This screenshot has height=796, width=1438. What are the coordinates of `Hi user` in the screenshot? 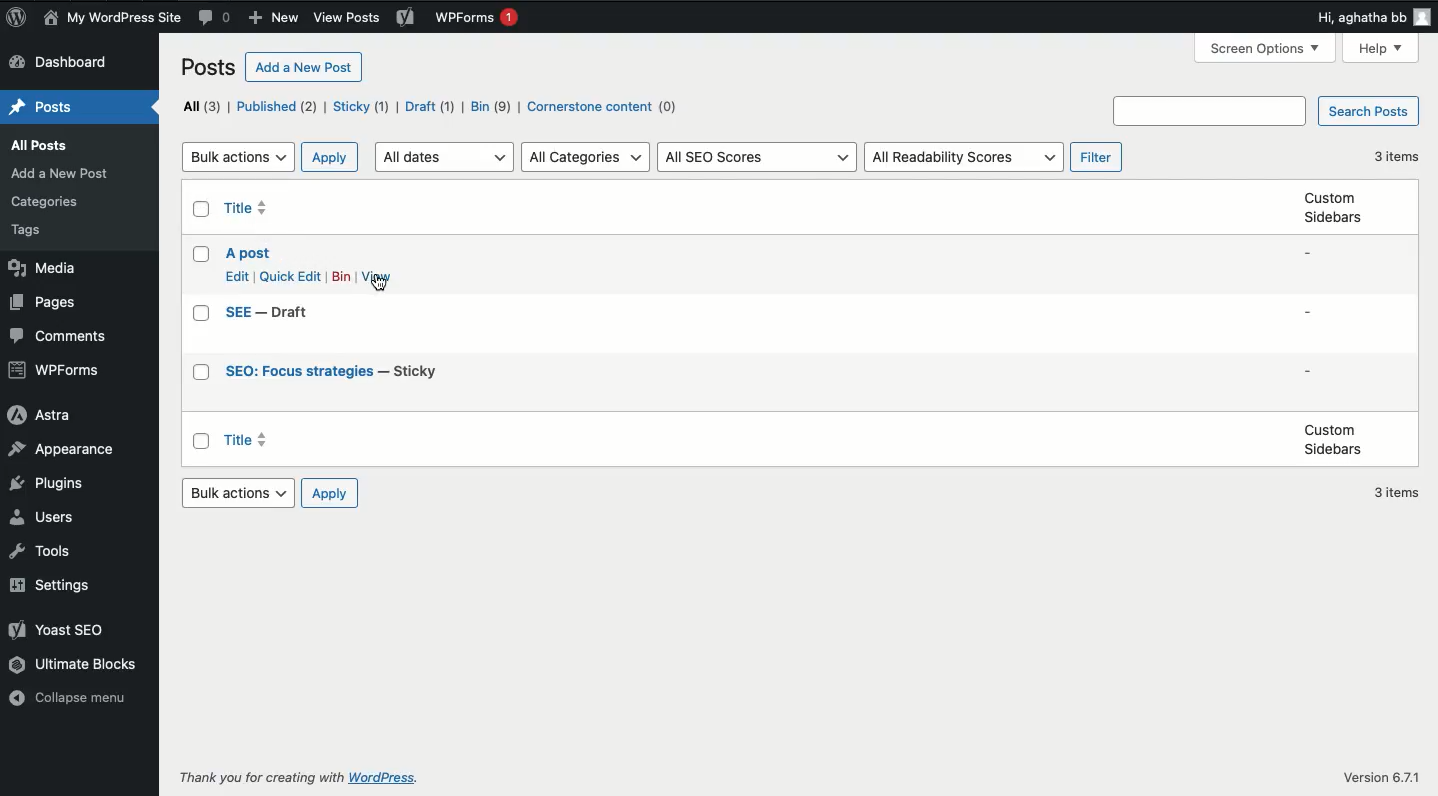 It's located at (1374, 17).